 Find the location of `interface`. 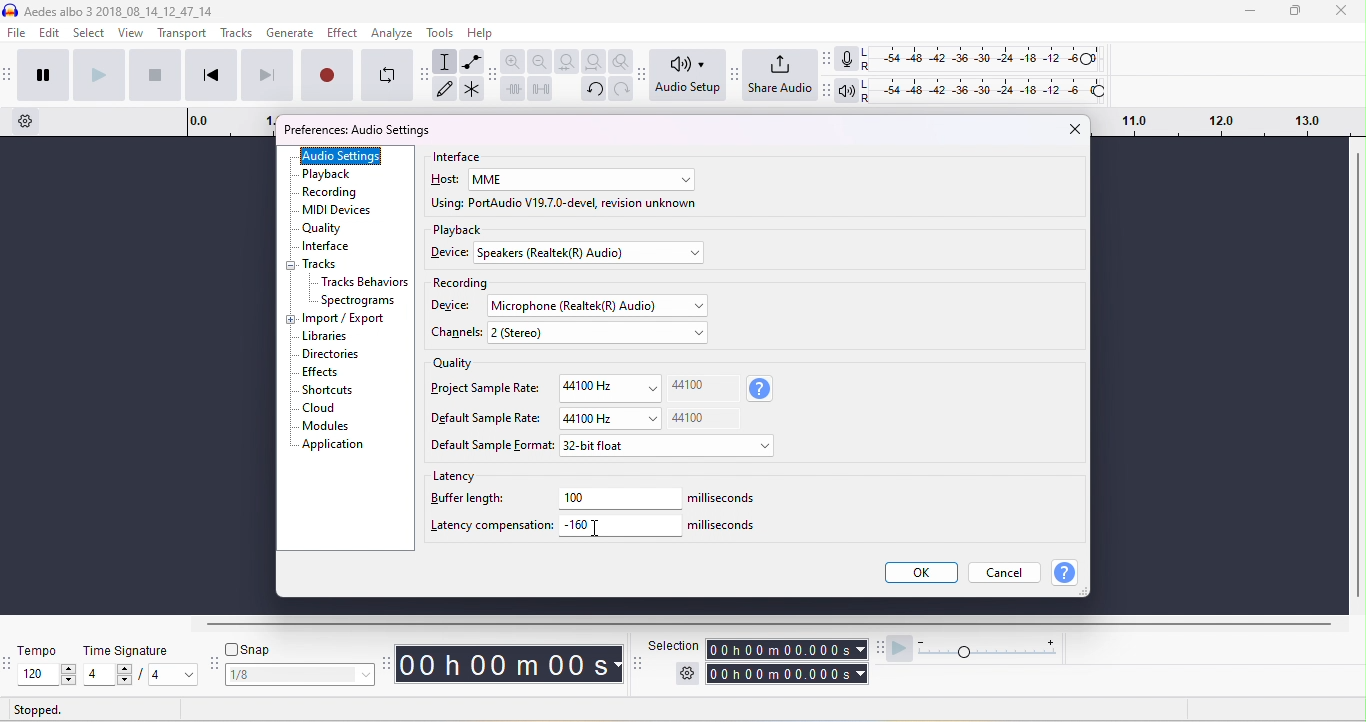

interface is located at coordinates (459, 157).